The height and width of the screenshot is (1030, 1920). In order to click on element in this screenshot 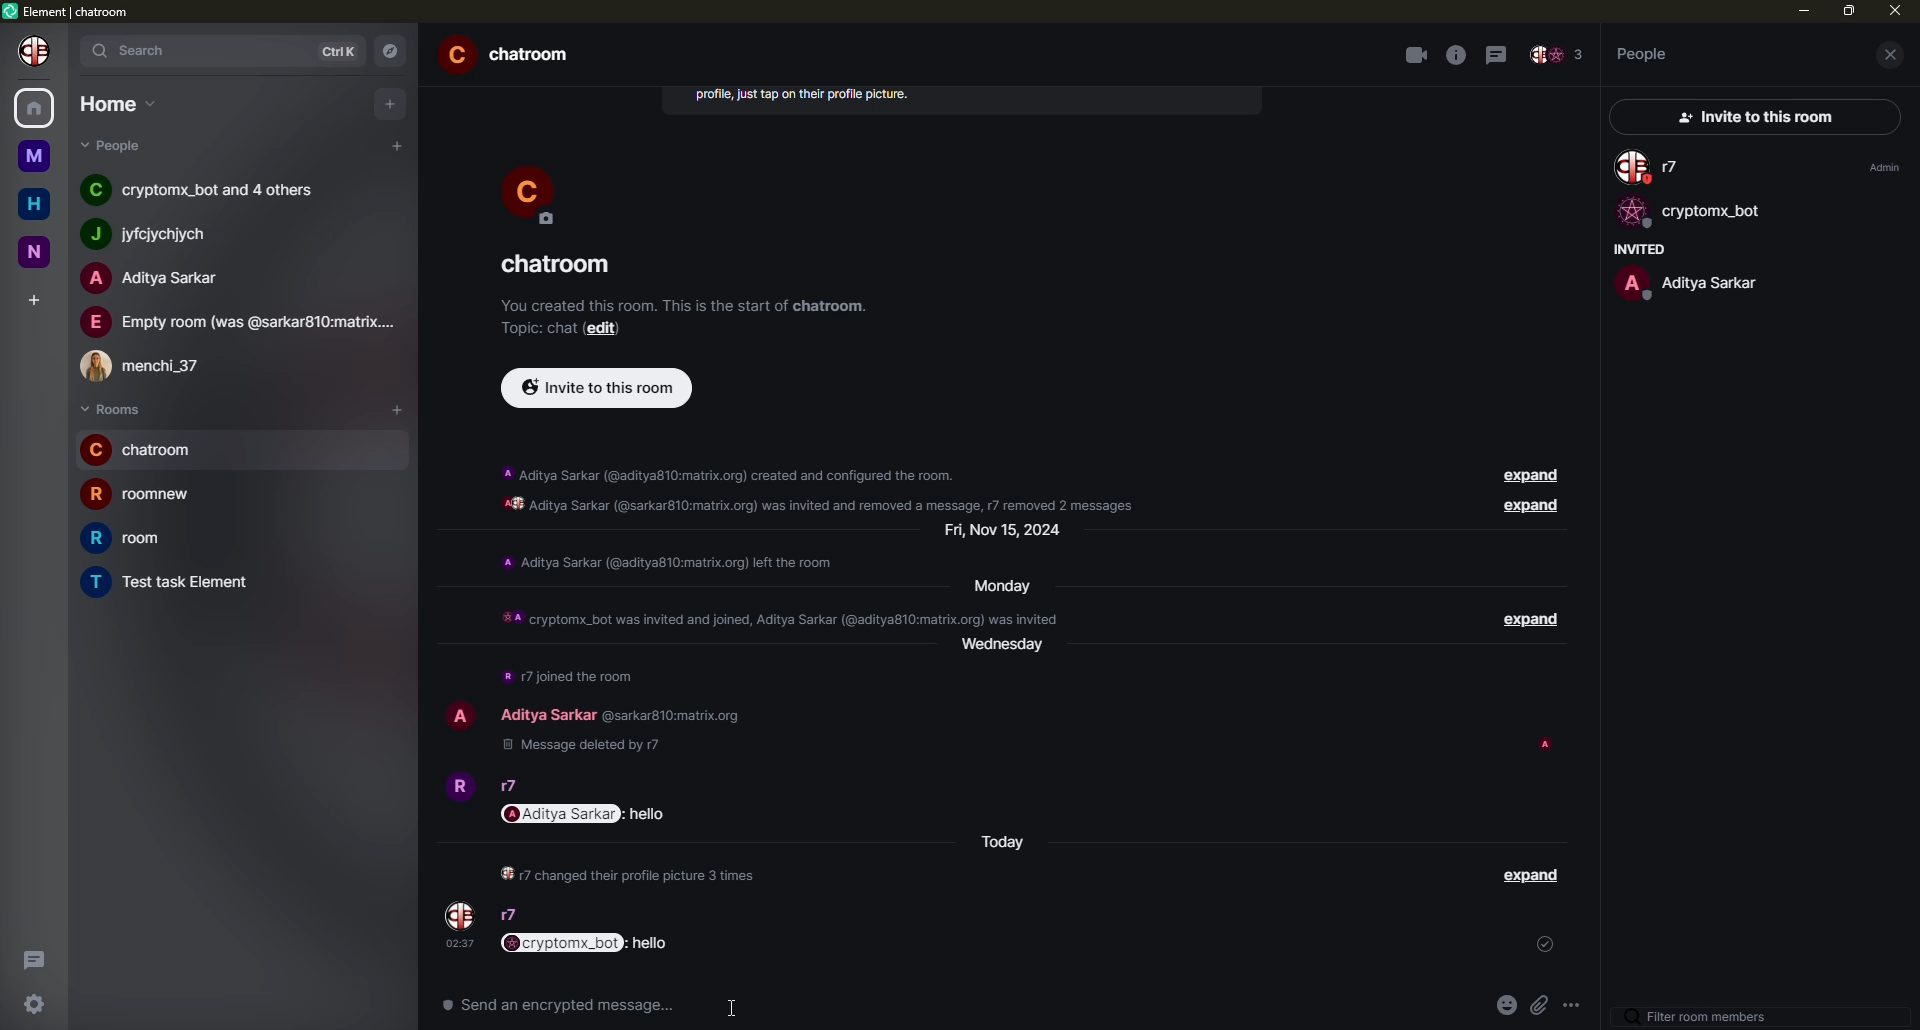, I will do `click(72, 13)`.